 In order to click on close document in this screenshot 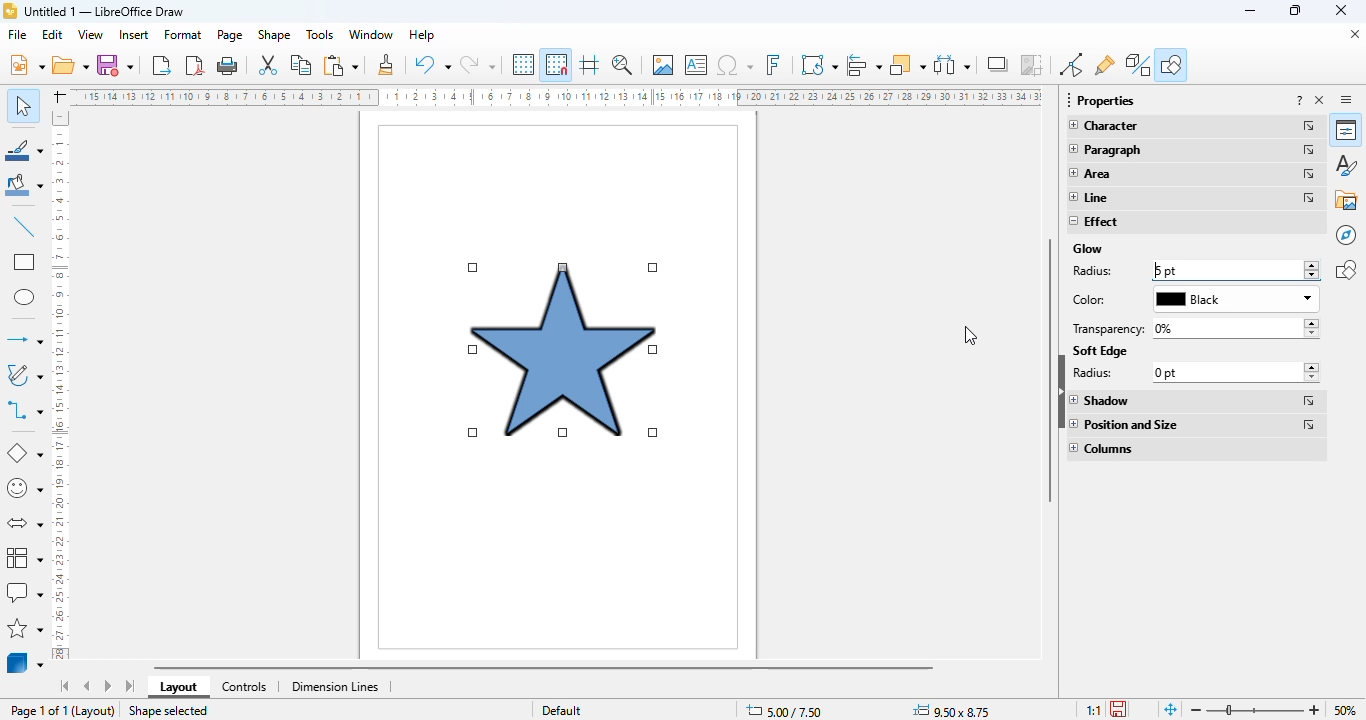, I will do `click(1352, 33)`.